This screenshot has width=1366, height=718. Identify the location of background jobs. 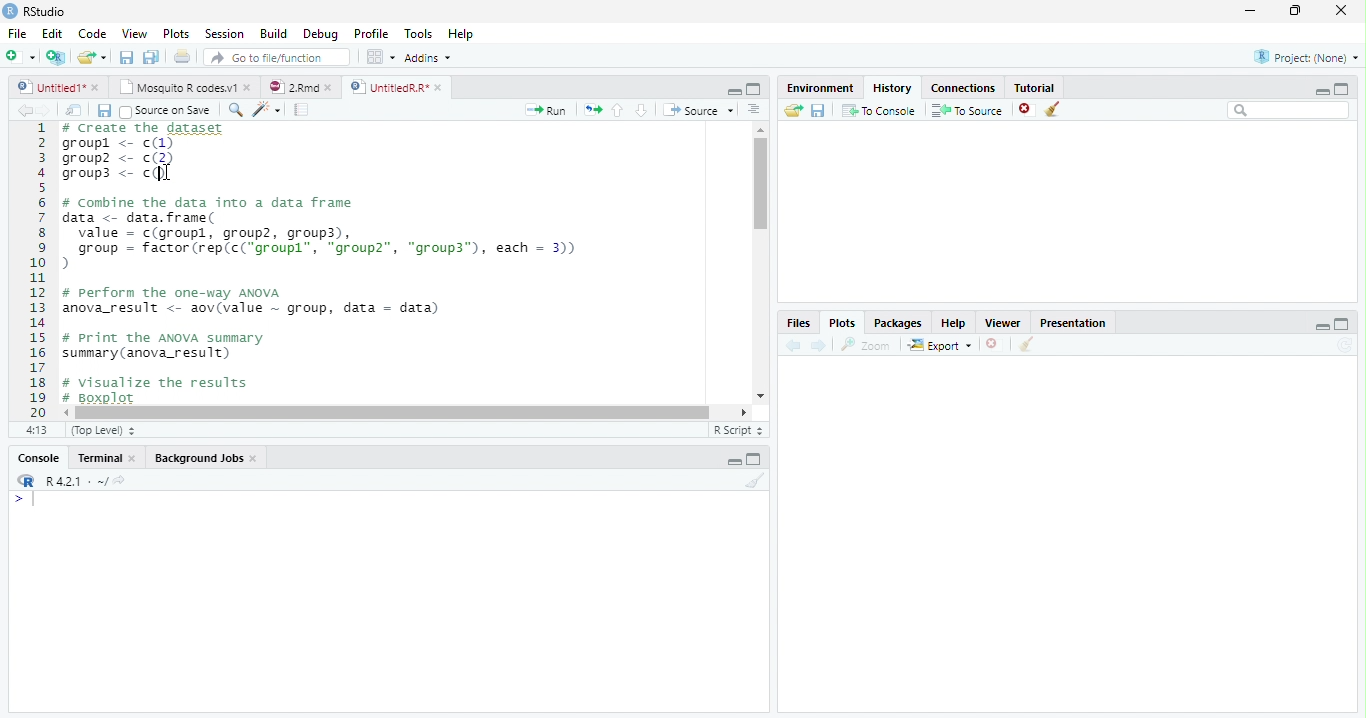
(207, 460).